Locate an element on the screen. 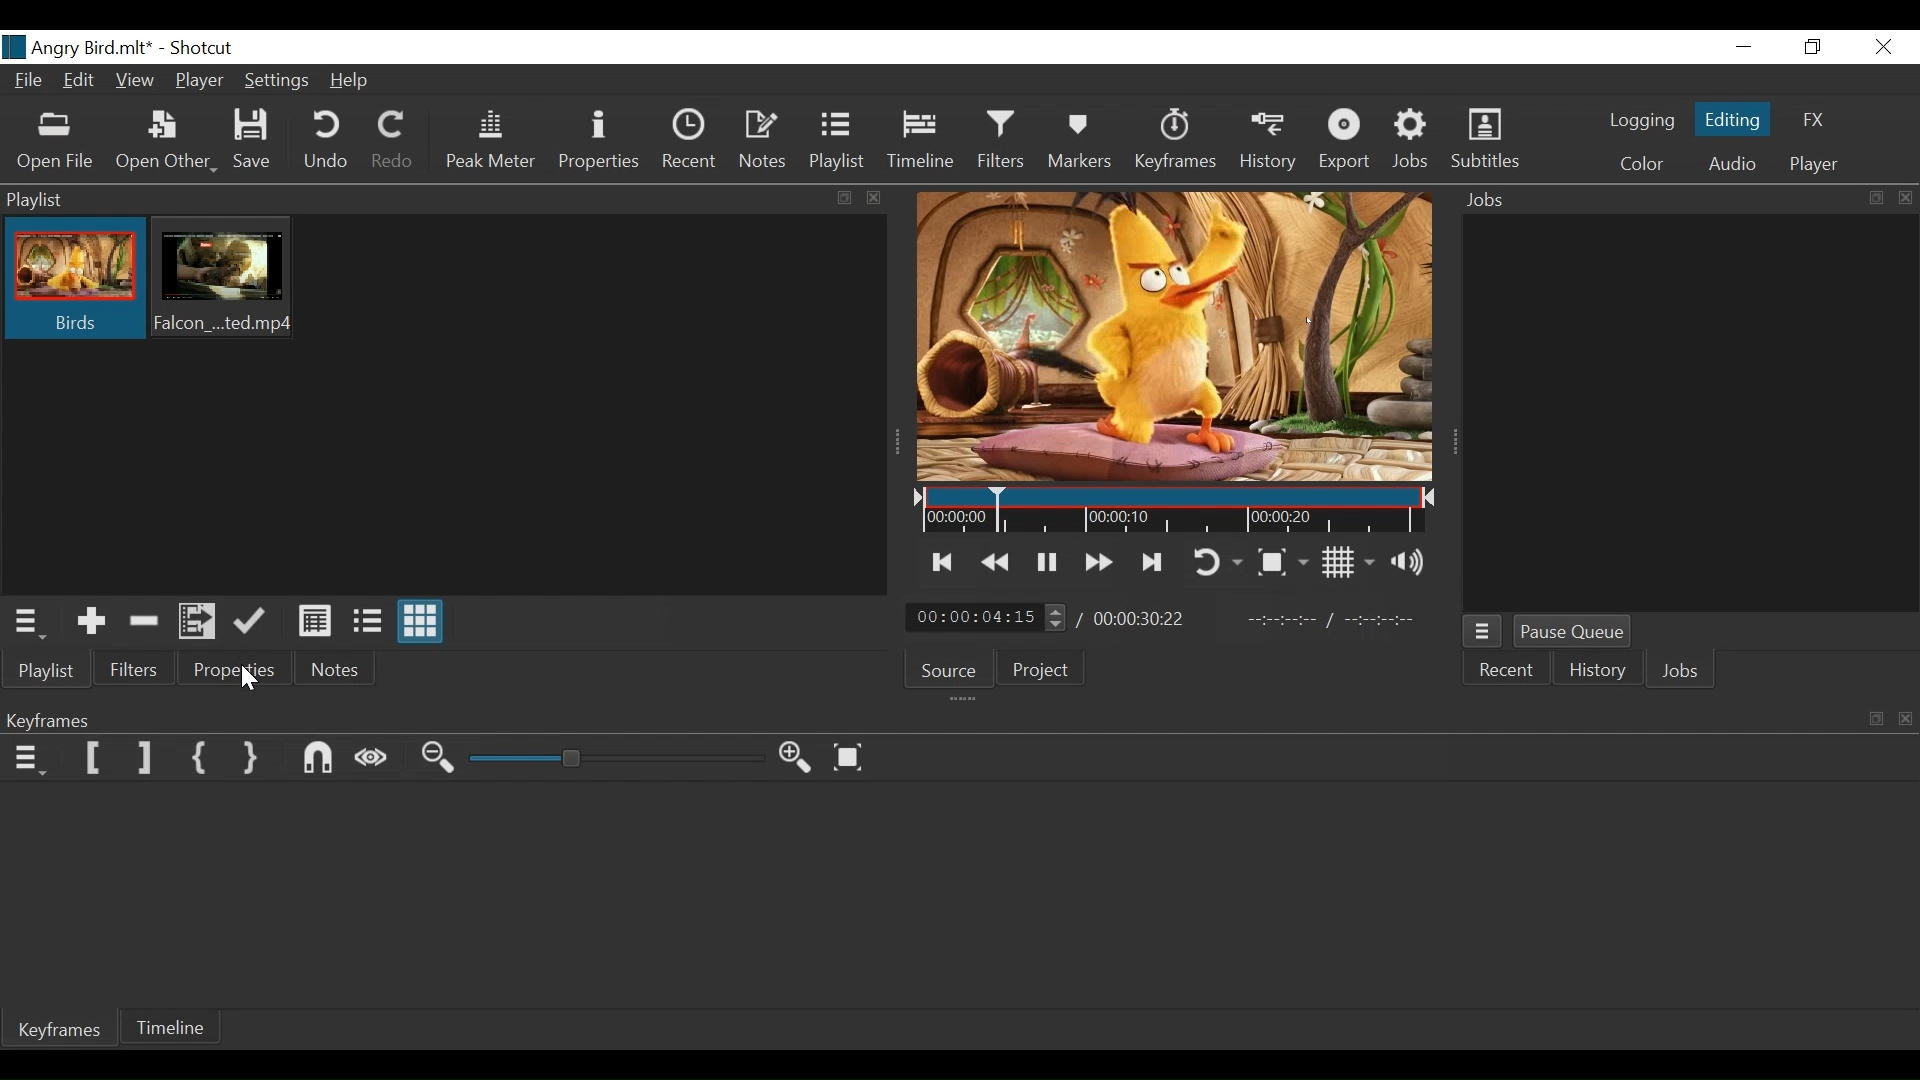 This screenshot has width=1920, height=1080. Recent is located at coordinates (691, 140).